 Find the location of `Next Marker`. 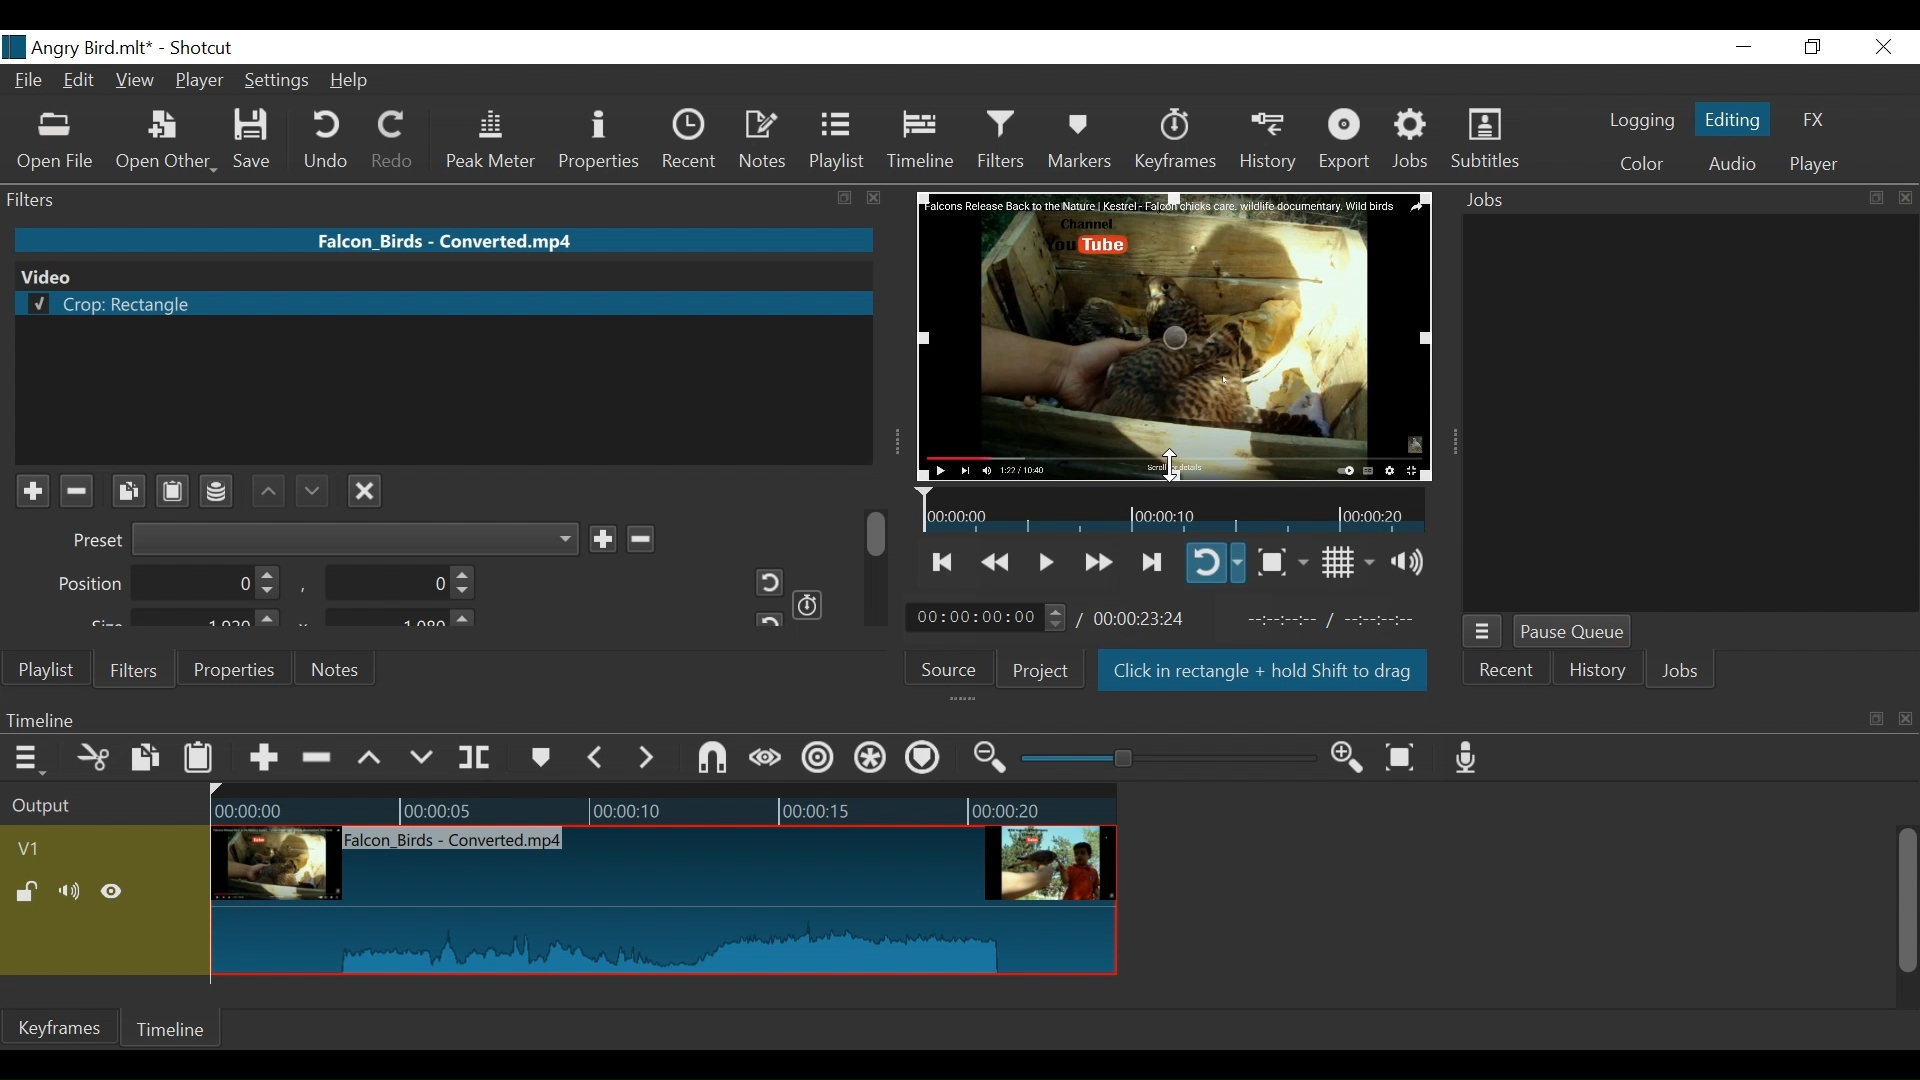

Next Marker is located at coordinates (649, 757).